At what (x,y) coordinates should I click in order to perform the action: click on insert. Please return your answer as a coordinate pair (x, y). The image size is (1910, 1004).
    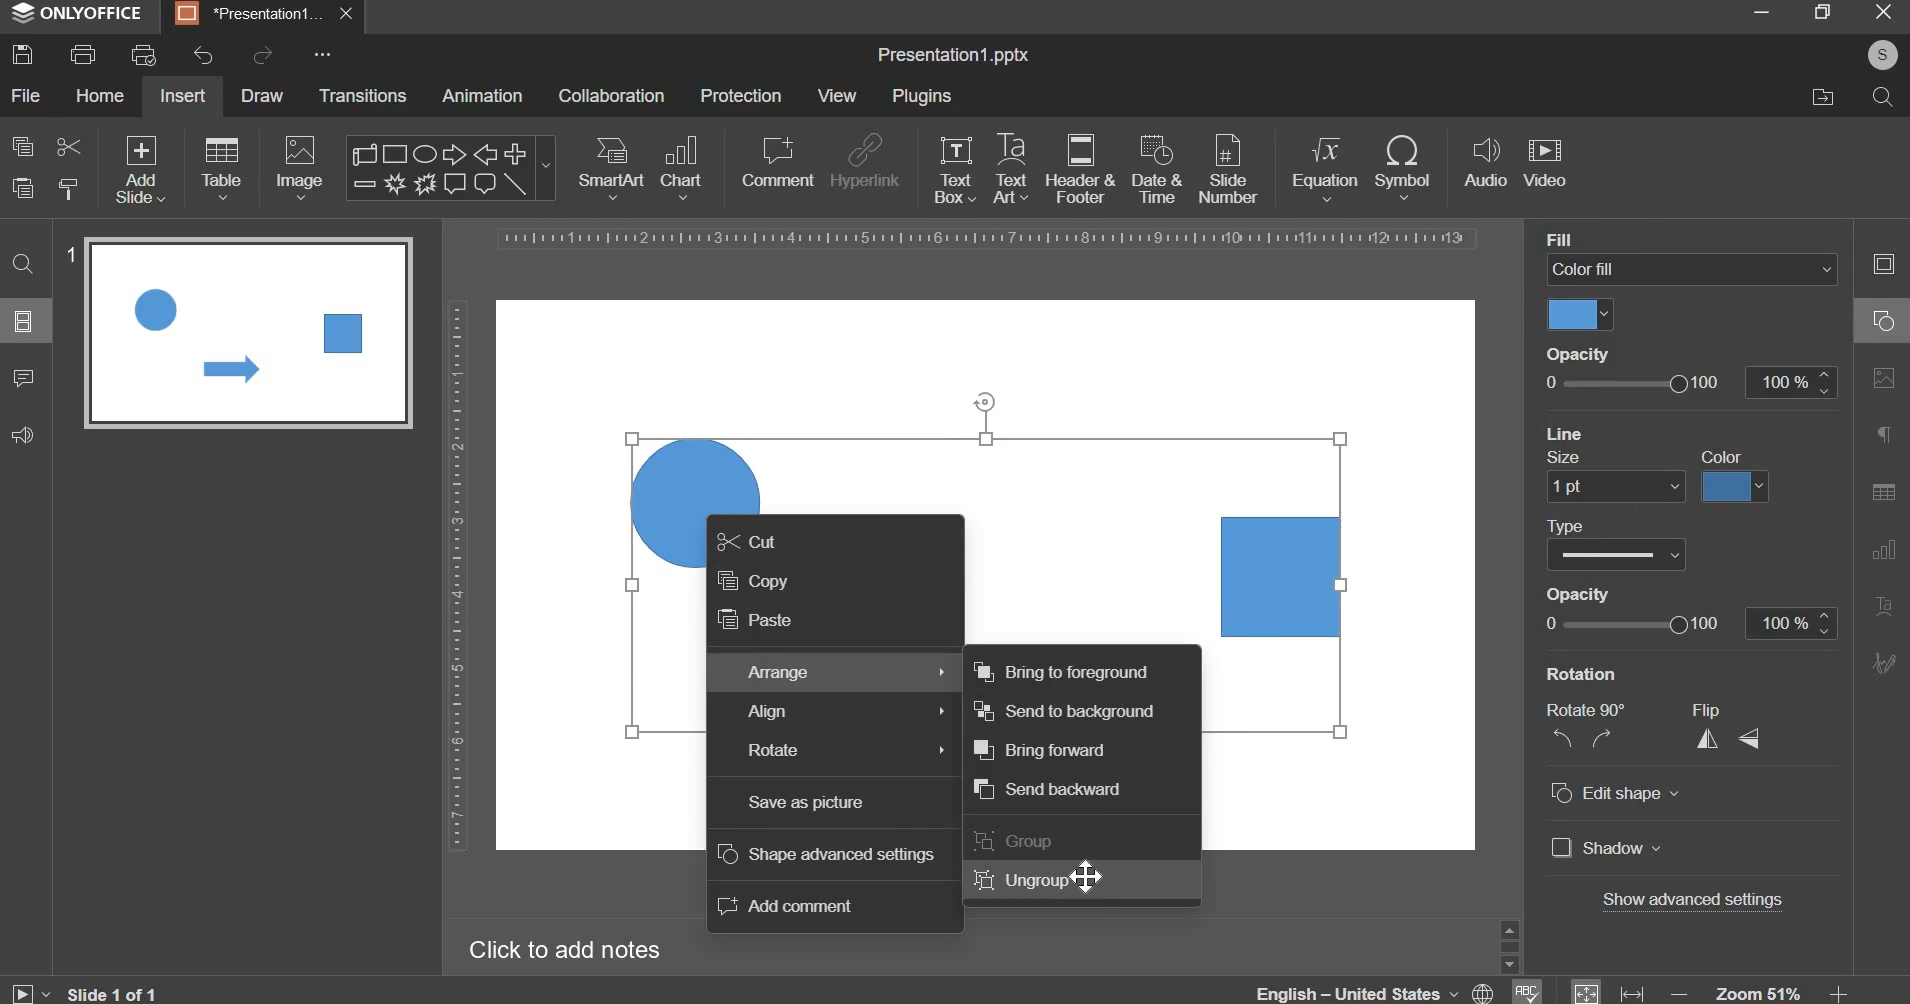
    Looking at the image, I should click on (183, 95).